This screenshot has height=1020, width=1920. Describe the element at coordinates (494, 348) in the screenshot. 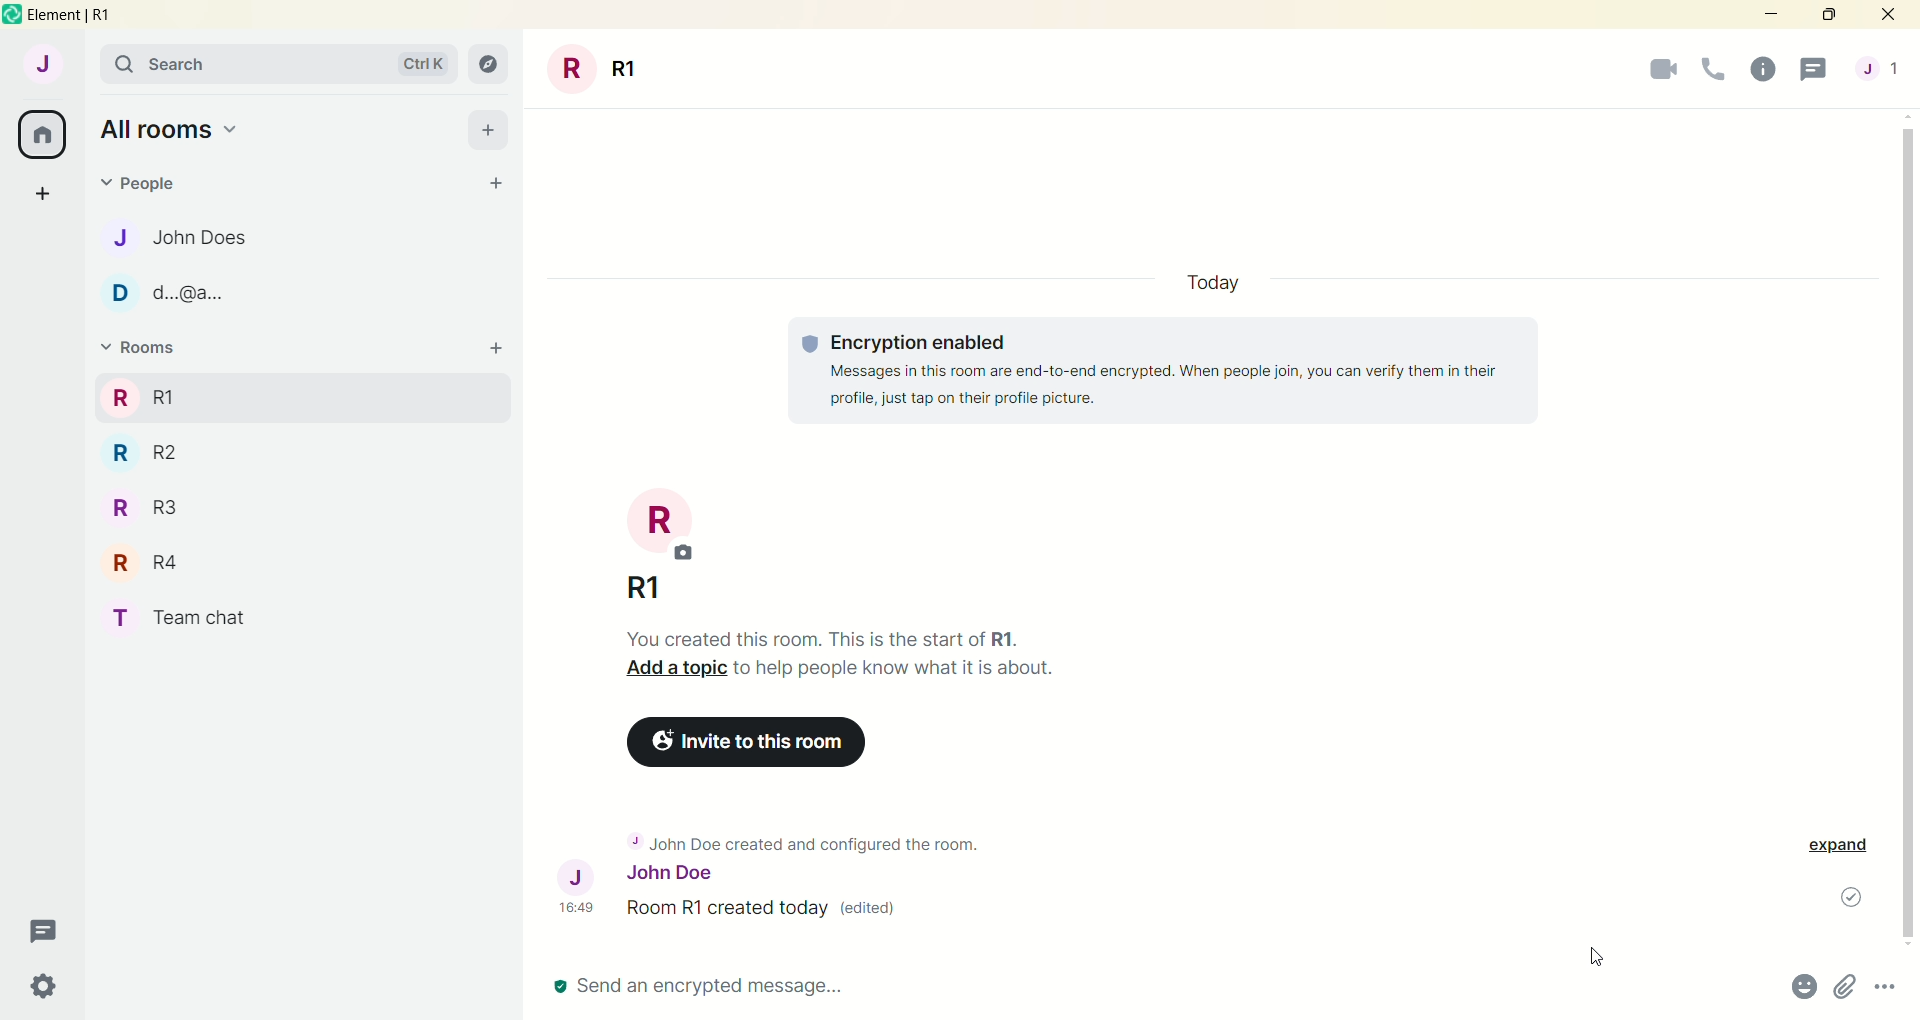

I see `add` at that location.